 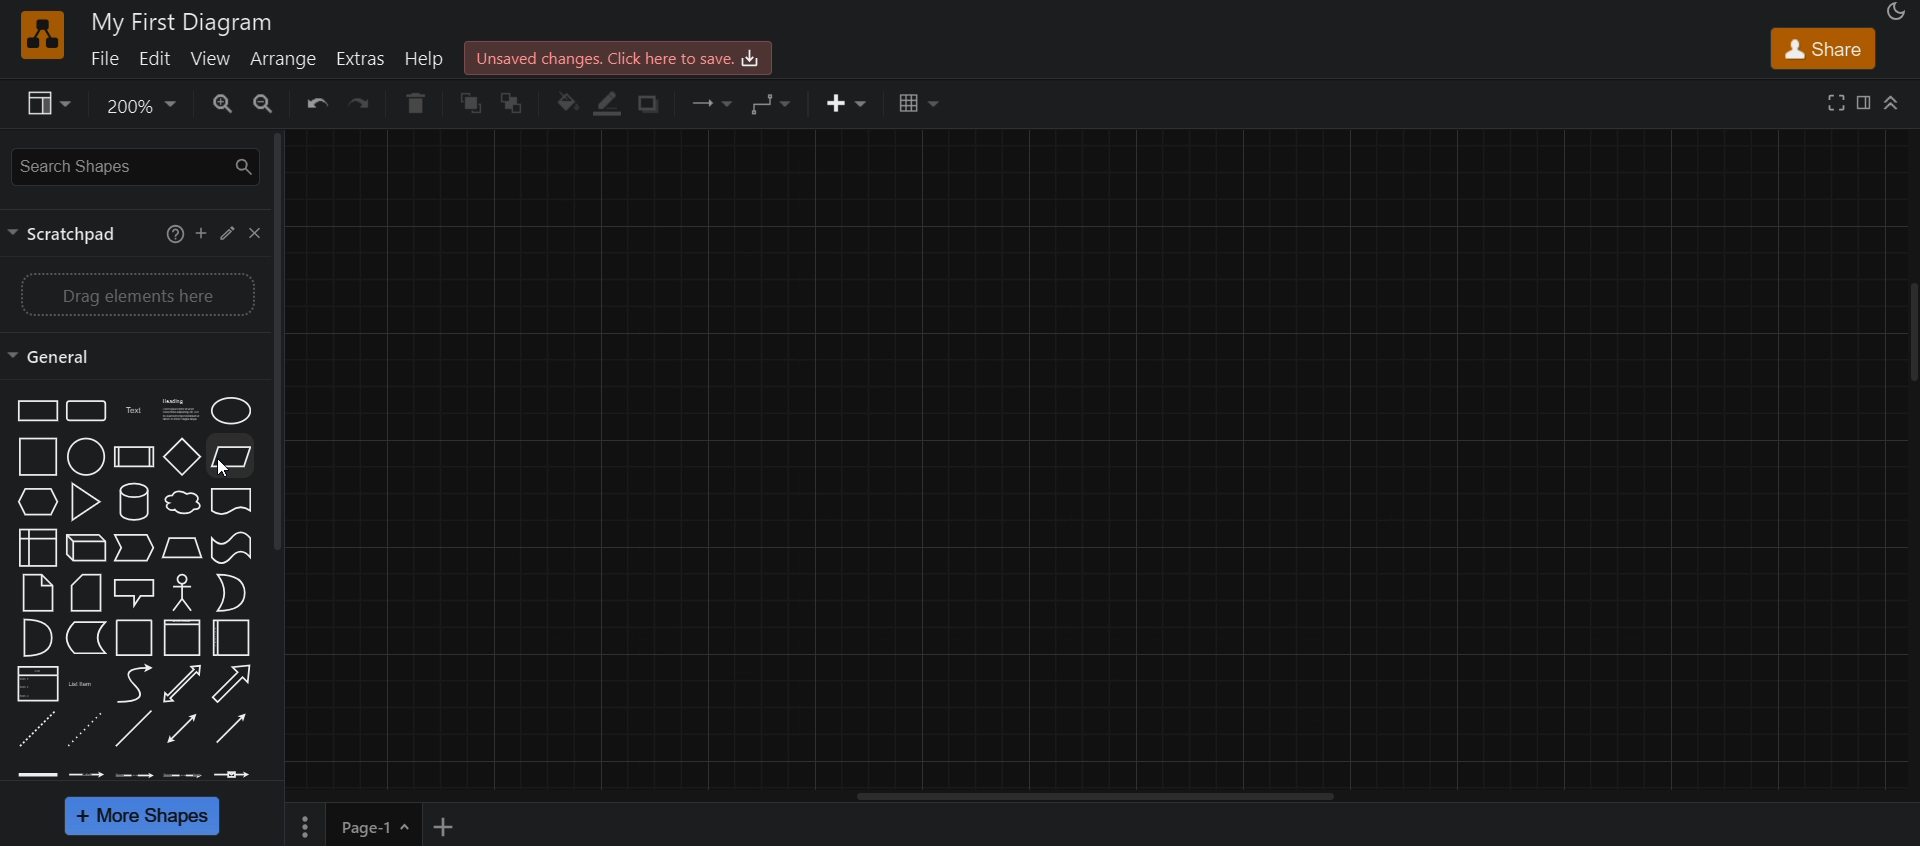 What do you see at coordinates (210, 58) in the screenshot?
I see `view` at bounding box center [210, 58].